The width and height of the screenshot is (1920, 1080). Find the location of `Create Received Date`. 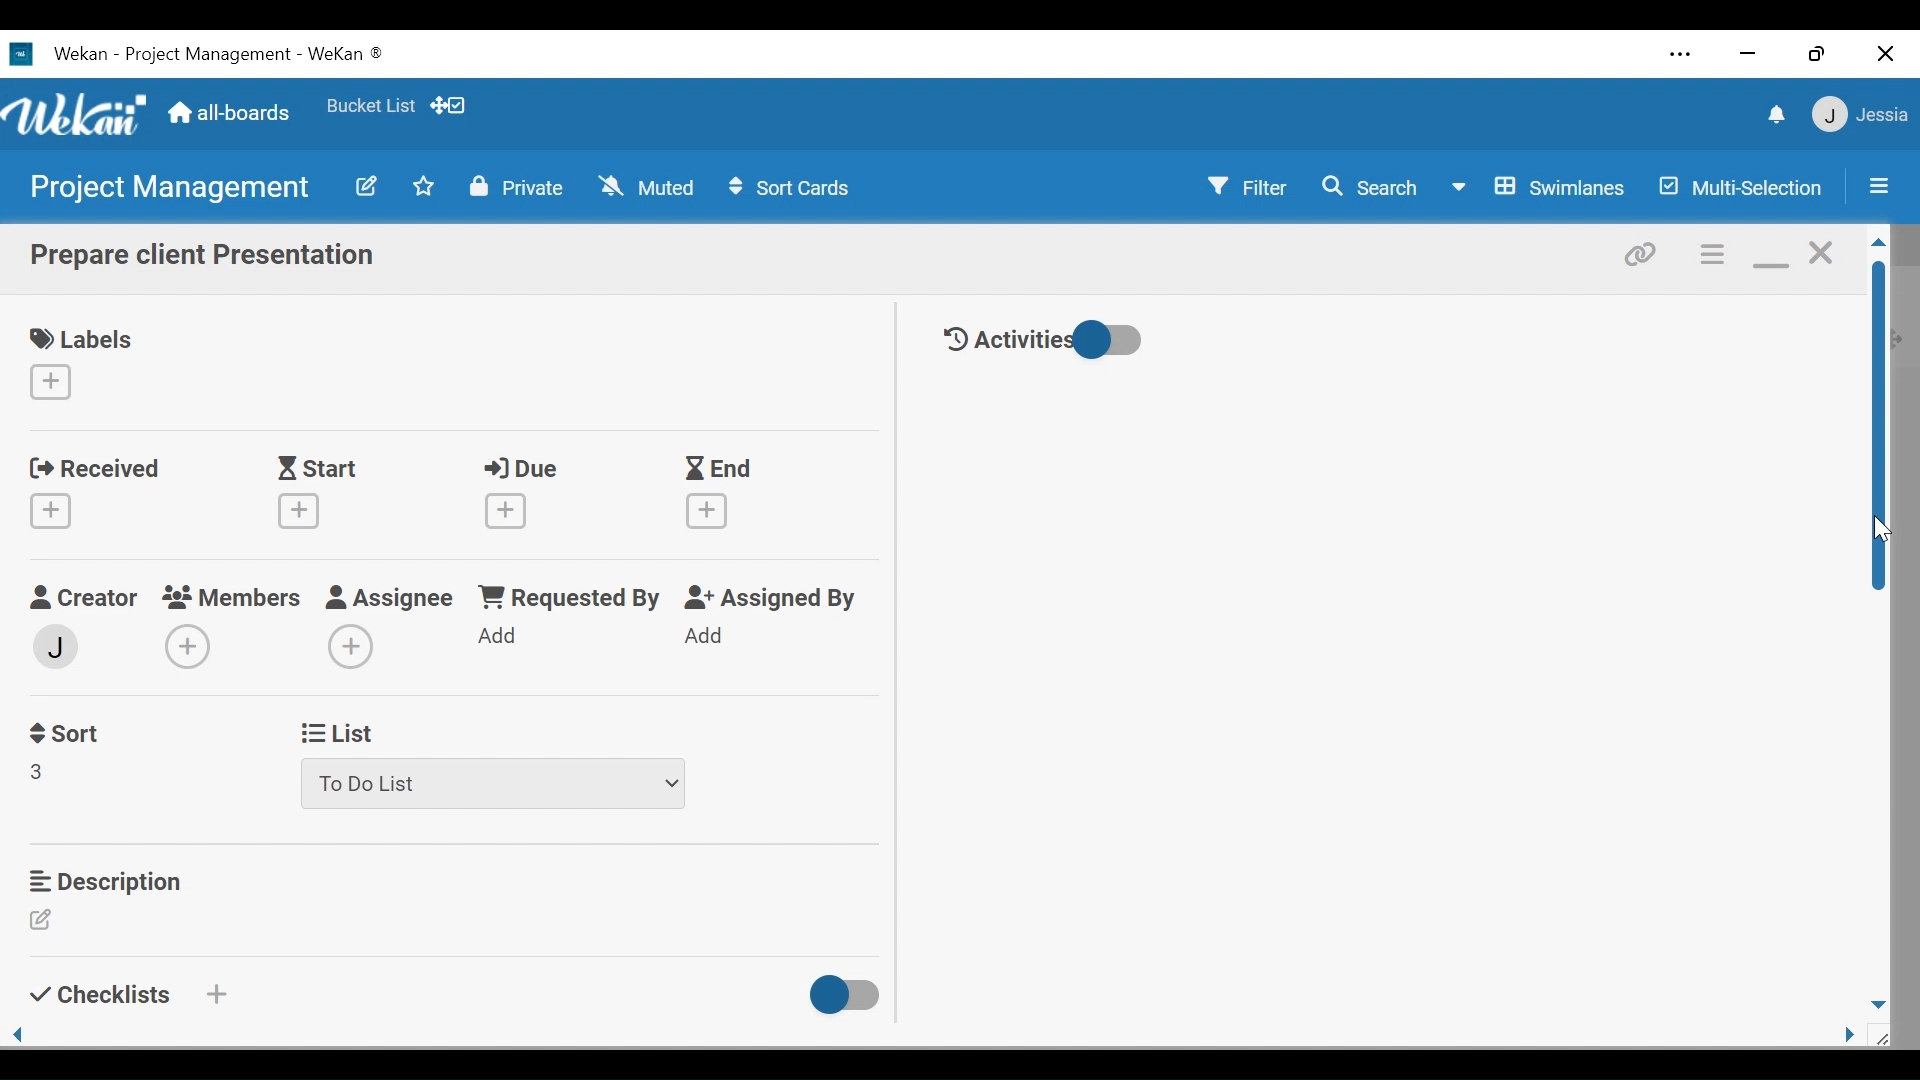

Create Received Date is located at coordinates (52, 510).